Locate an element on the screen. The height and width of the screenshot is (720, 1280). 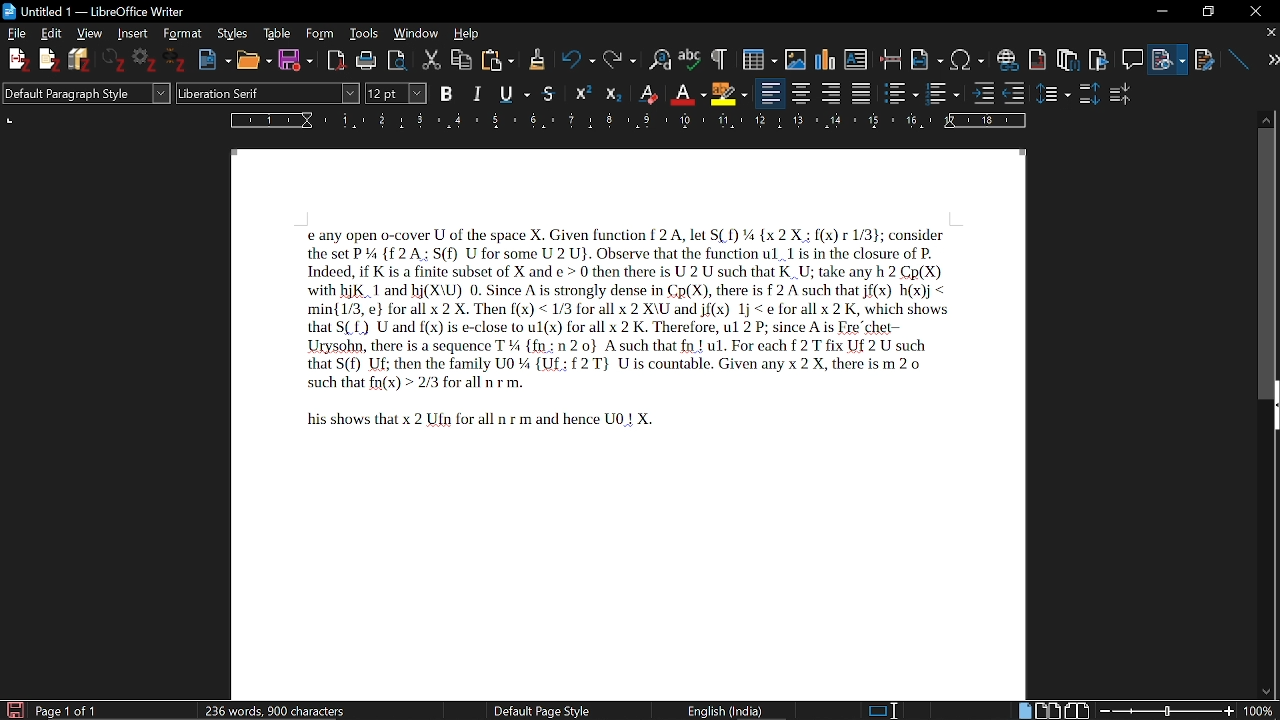
Paste is located at coordinates (499, 59).